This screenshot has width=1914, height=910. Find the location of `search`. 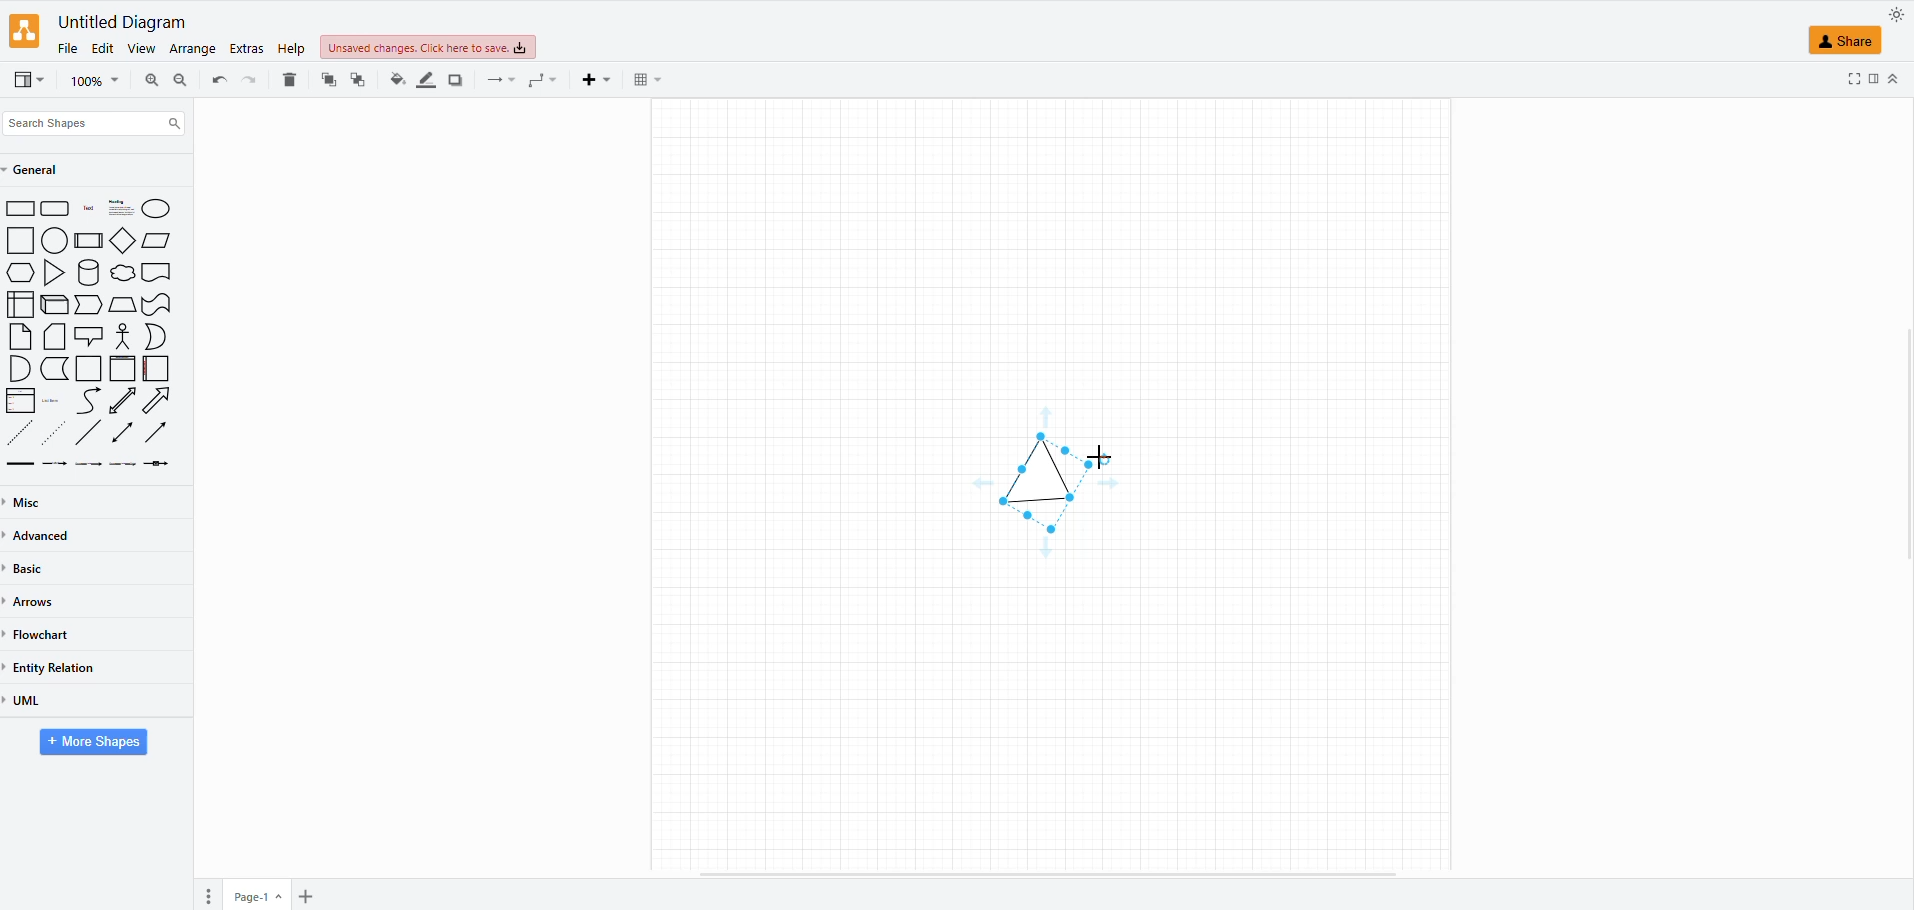

search is located at coordinates (97, 119).